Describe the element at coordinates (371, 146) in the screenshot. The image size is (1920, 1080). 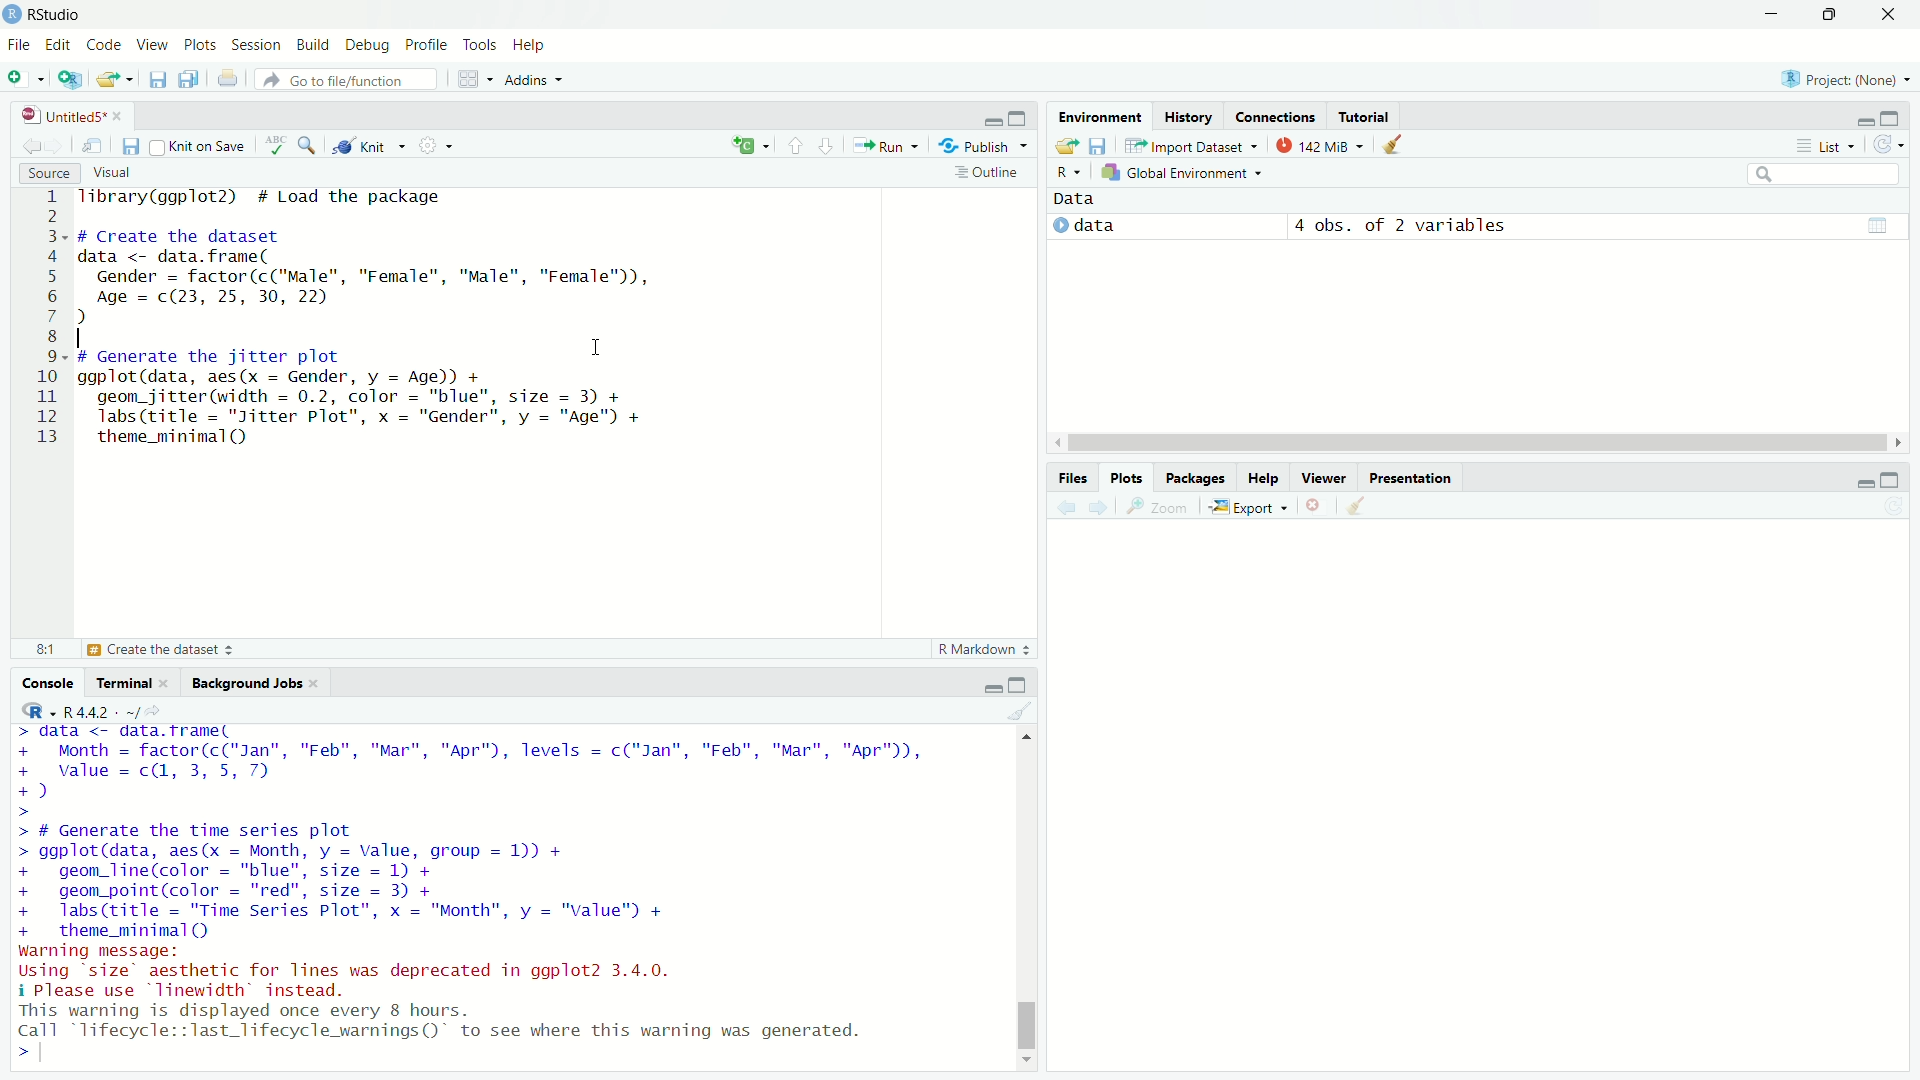
I see `knit` at that location.